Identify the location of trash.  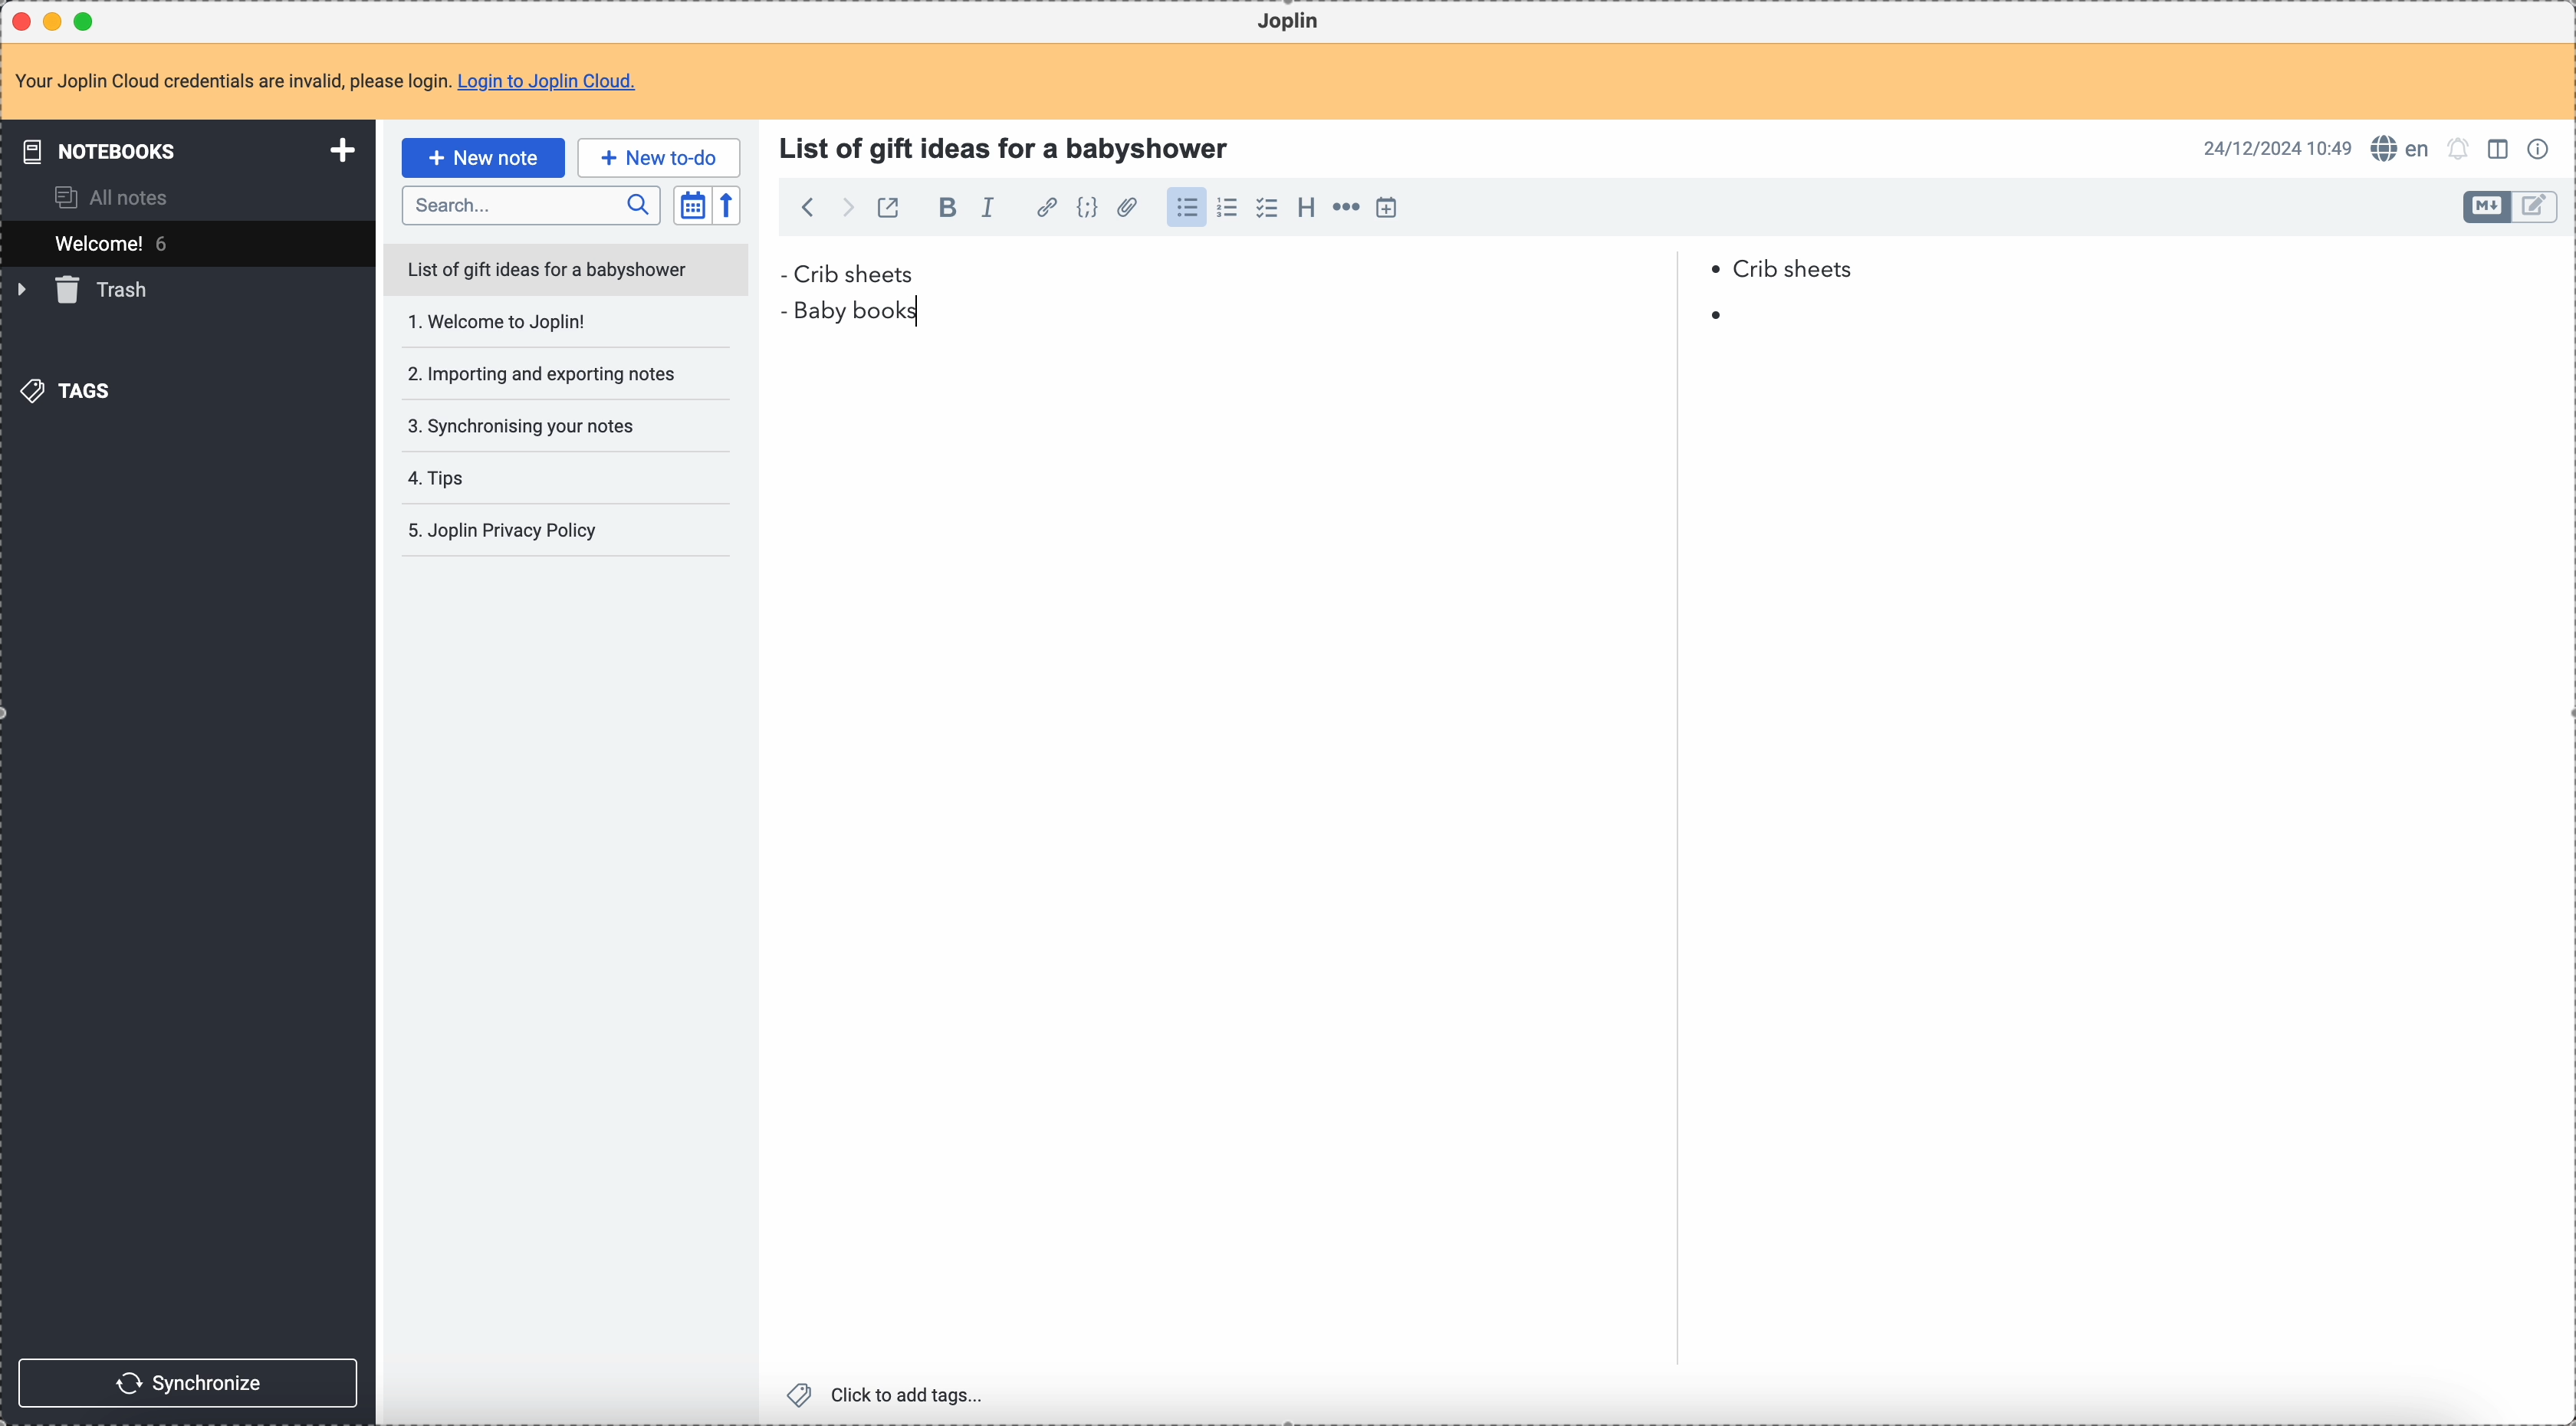
(87, 292).